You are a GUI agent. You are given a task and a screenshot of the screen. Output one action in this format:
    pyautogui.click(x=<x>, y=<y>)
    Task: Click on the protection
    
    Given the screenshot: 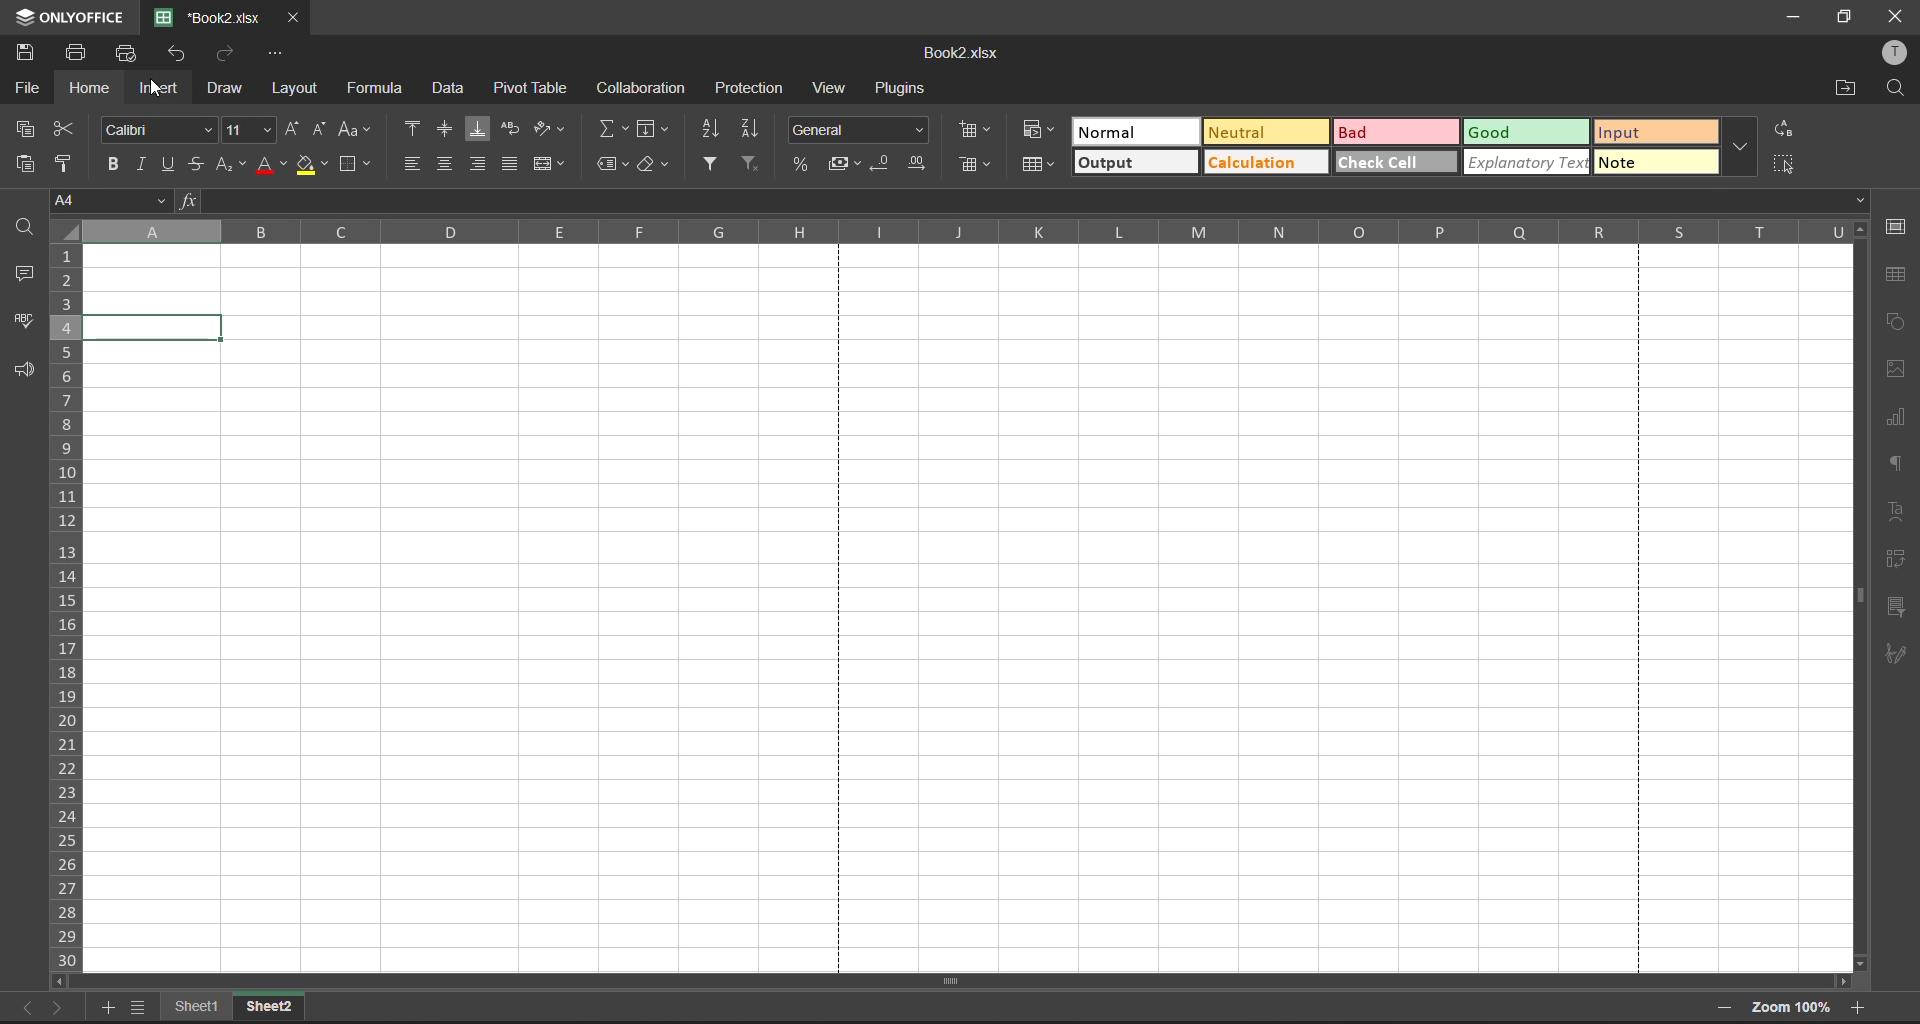 What is the action you would take?
    pyautogui.click(x=748, y=87)
    